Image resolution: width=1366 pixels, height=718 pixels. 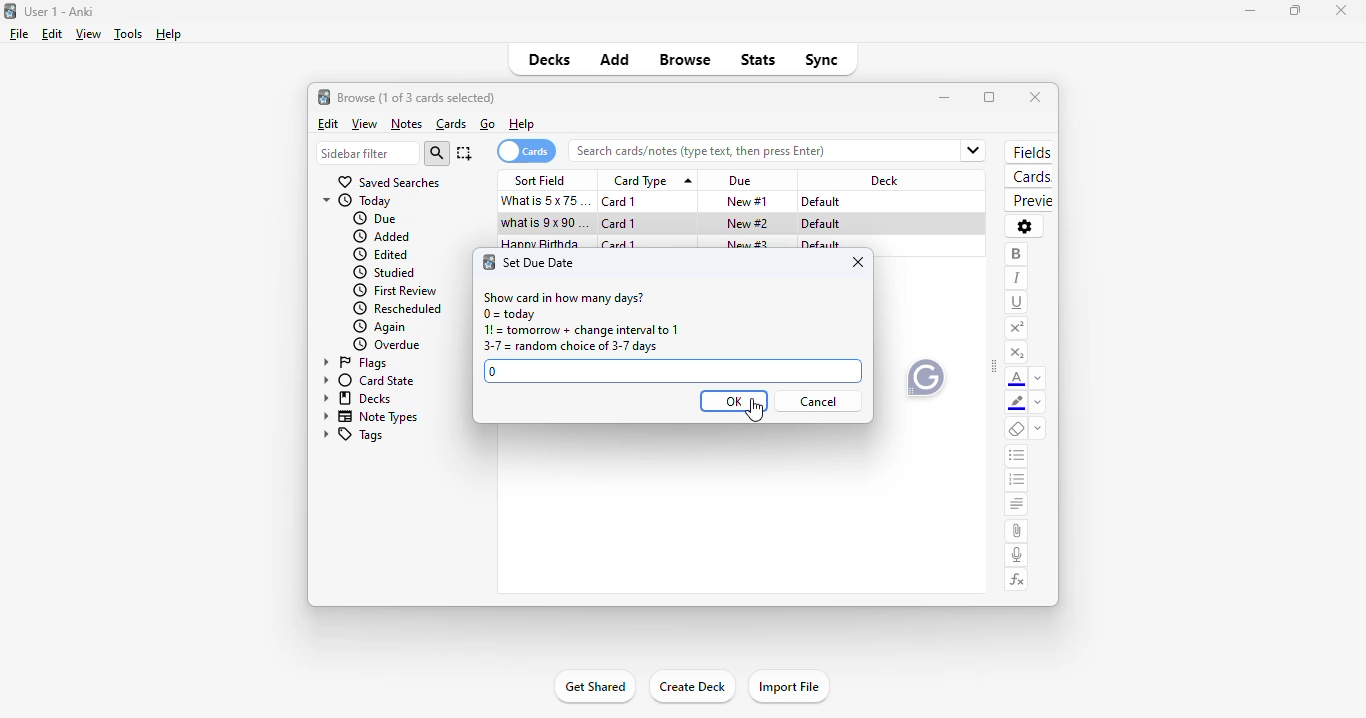 What do you see at coordinates (368, 417) in the screenshot?
I see `note types` at bounding box center [368, 417].